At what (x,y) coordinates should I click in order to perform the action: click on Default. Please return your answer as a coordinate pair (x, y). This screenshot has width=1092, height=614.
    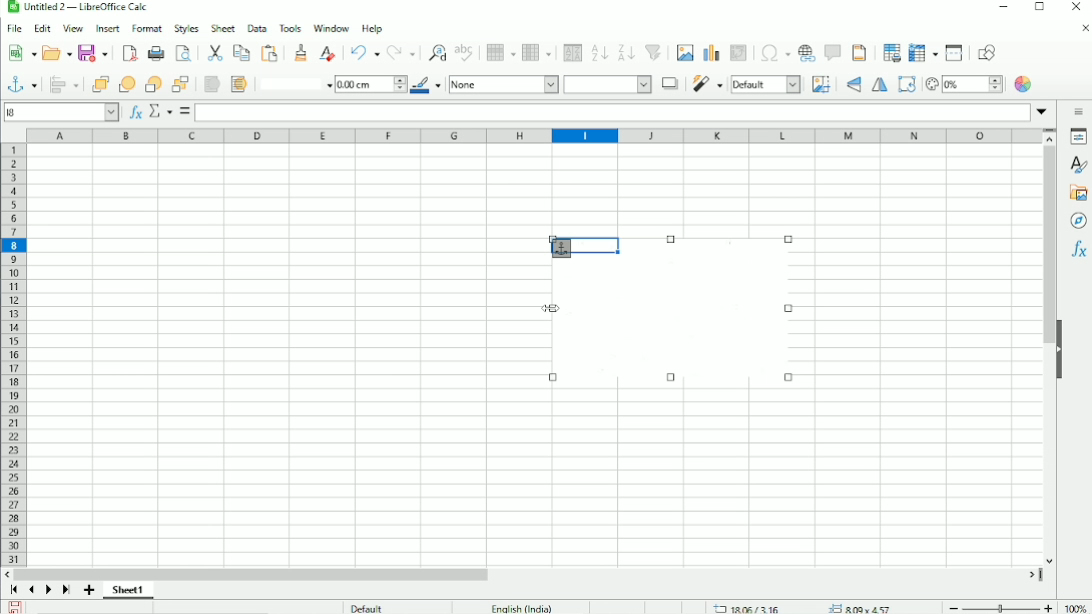
    Looking at the image, I should click on (366, 606).